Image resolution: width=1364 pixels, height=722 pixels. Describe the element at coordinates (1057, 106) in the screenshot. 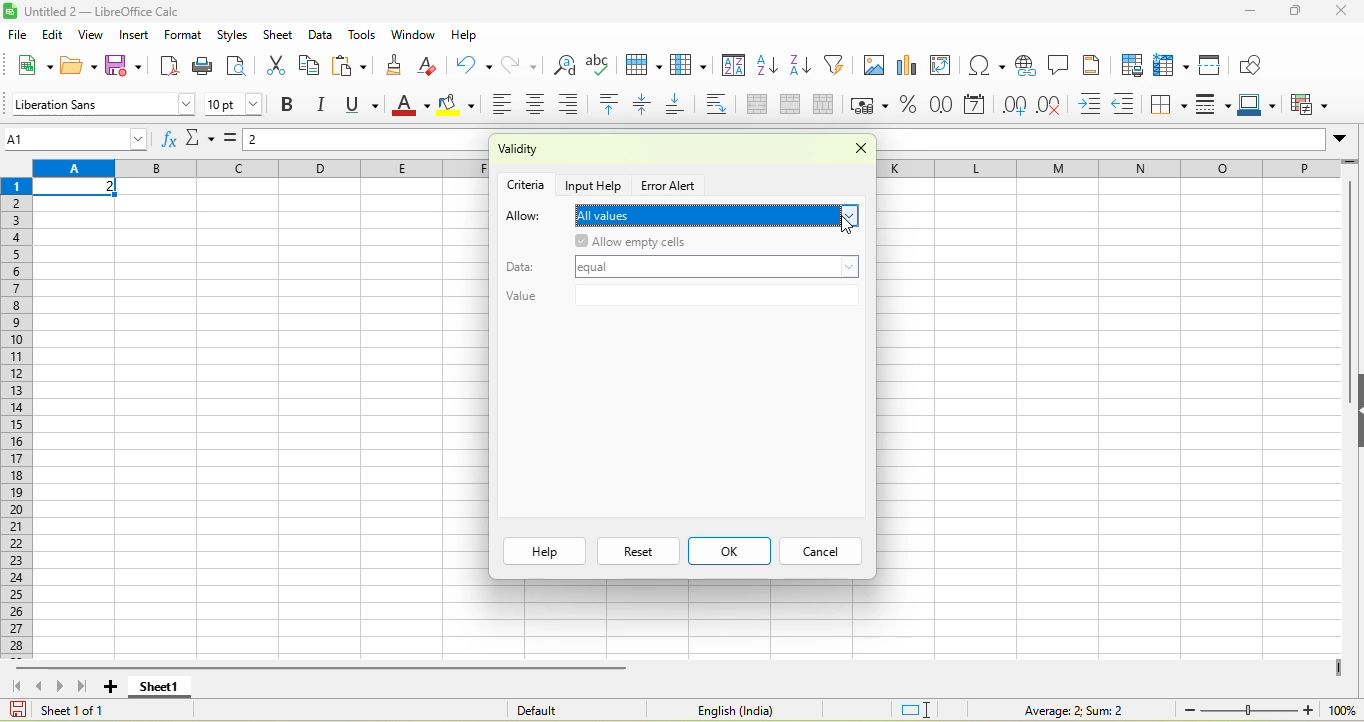

I see `delete decimal` at that location.